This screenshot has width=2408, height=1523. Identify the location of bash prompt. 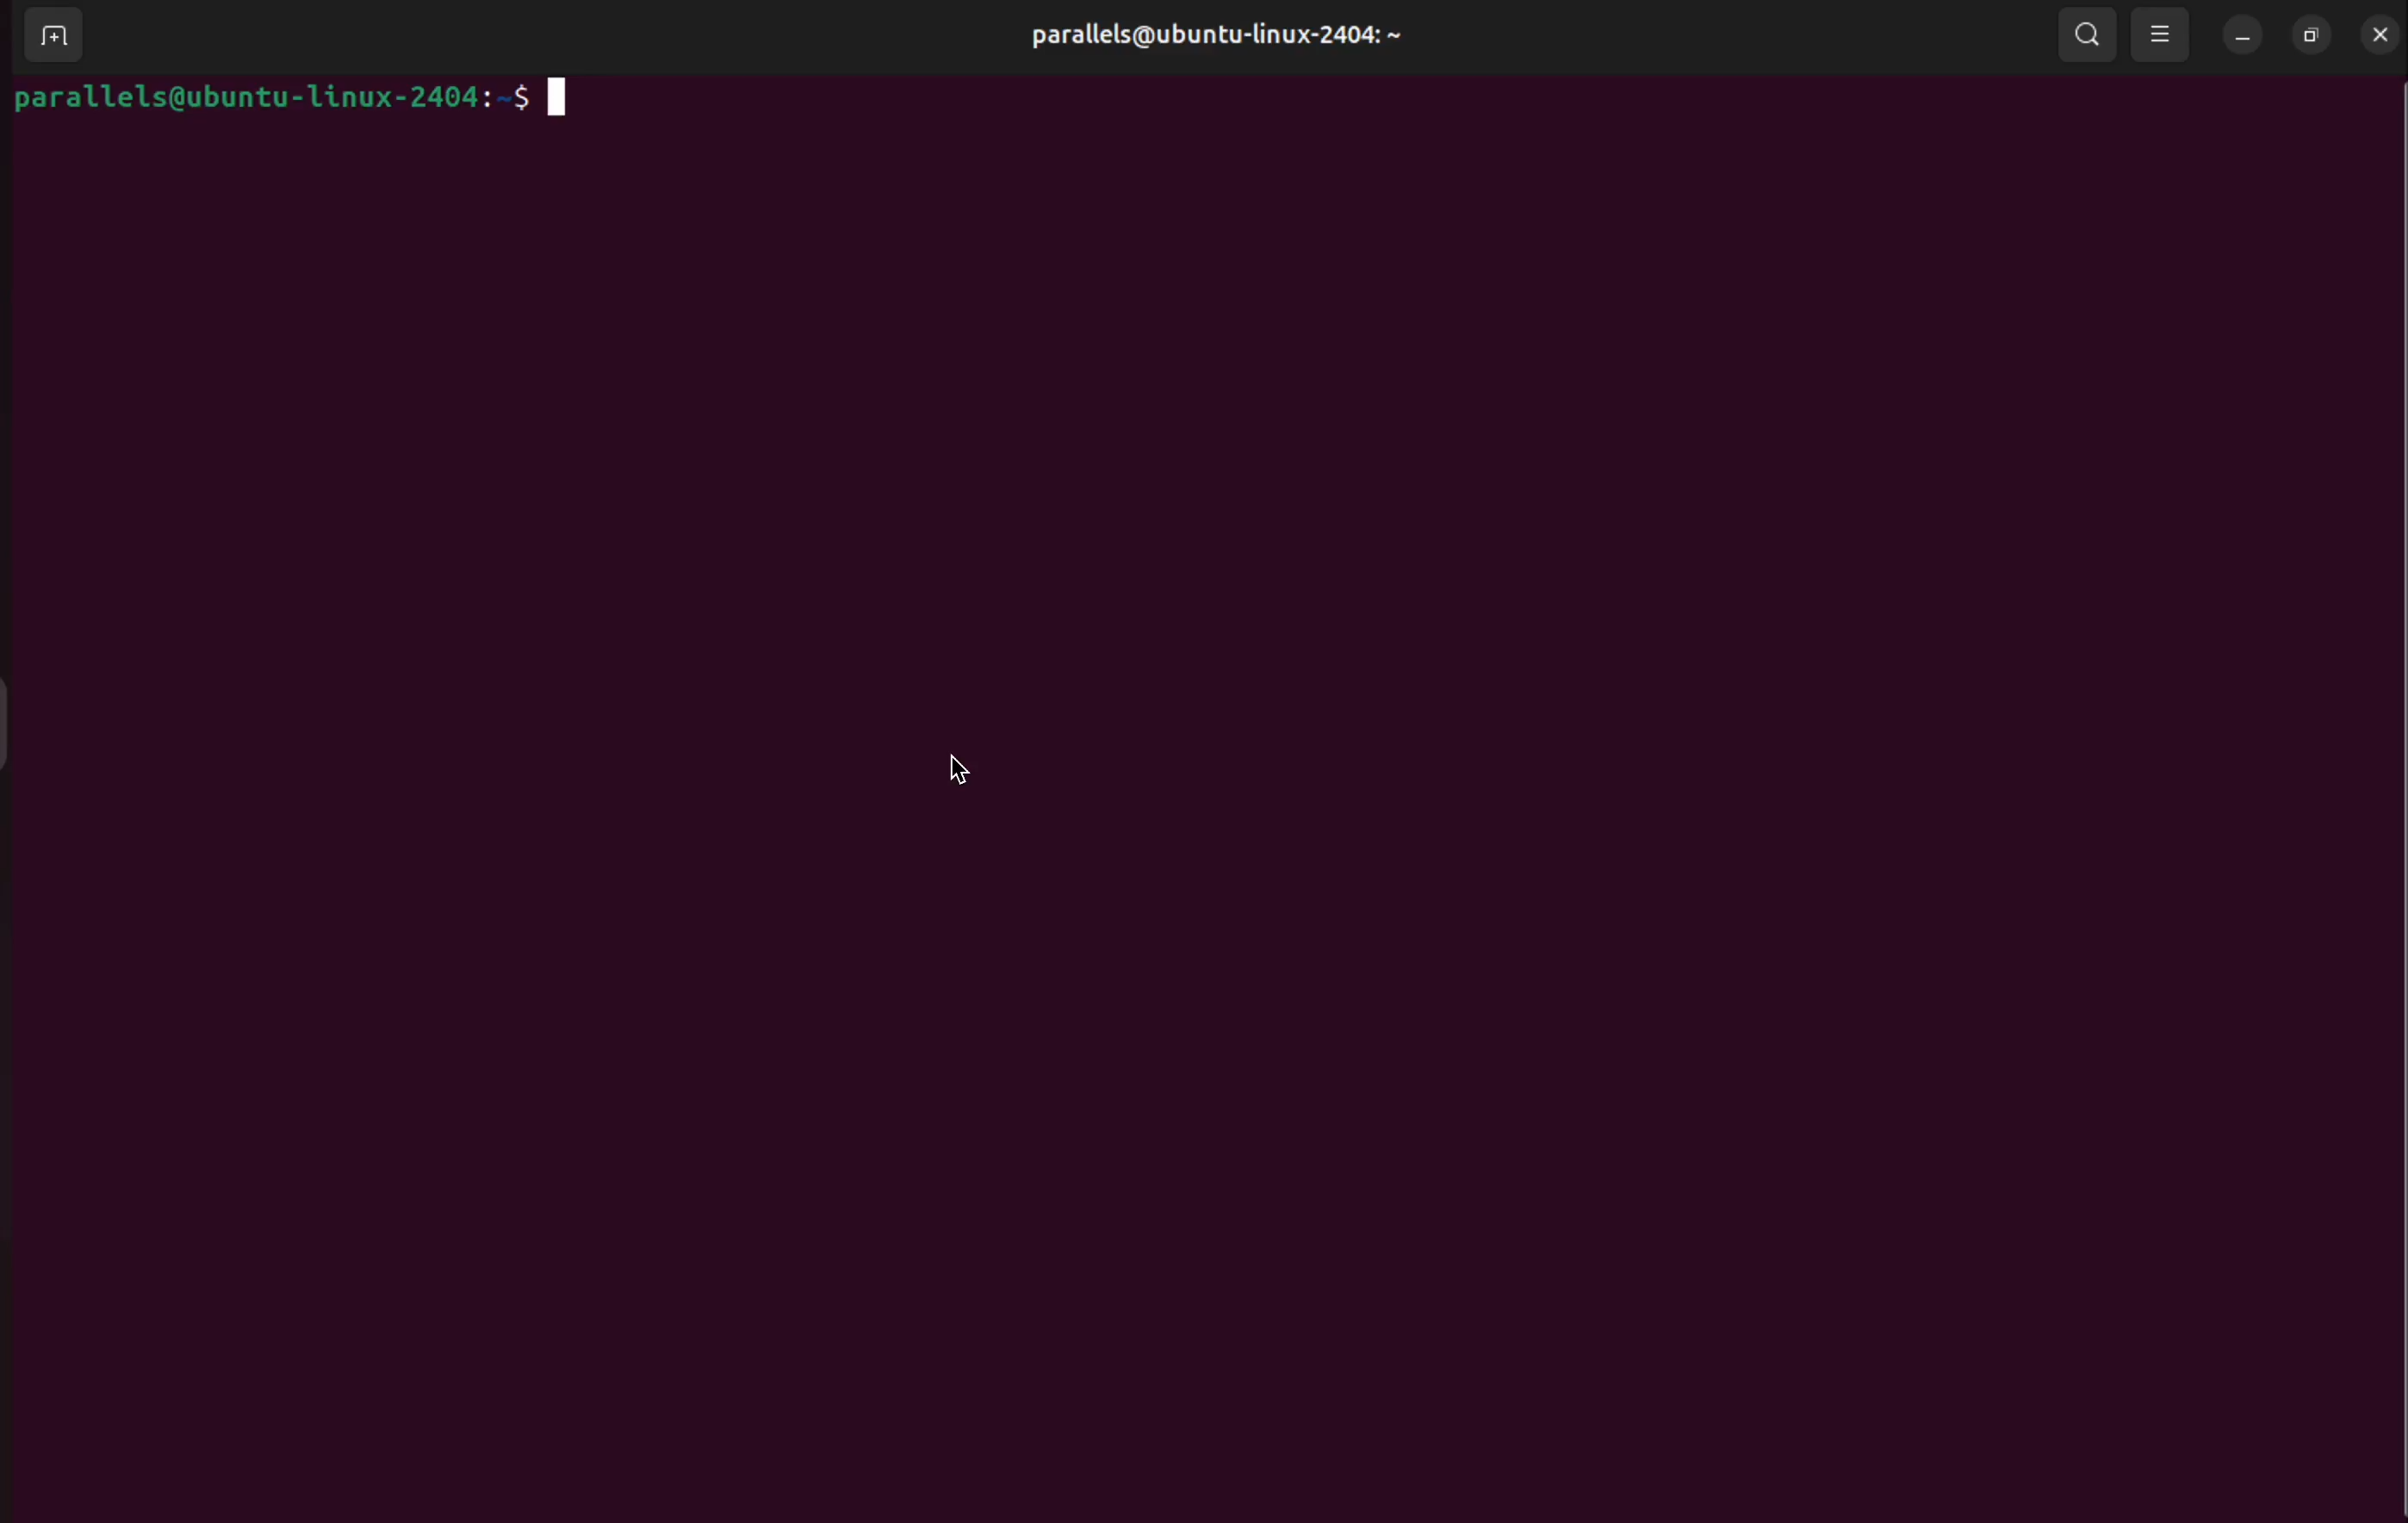
(299, 96).